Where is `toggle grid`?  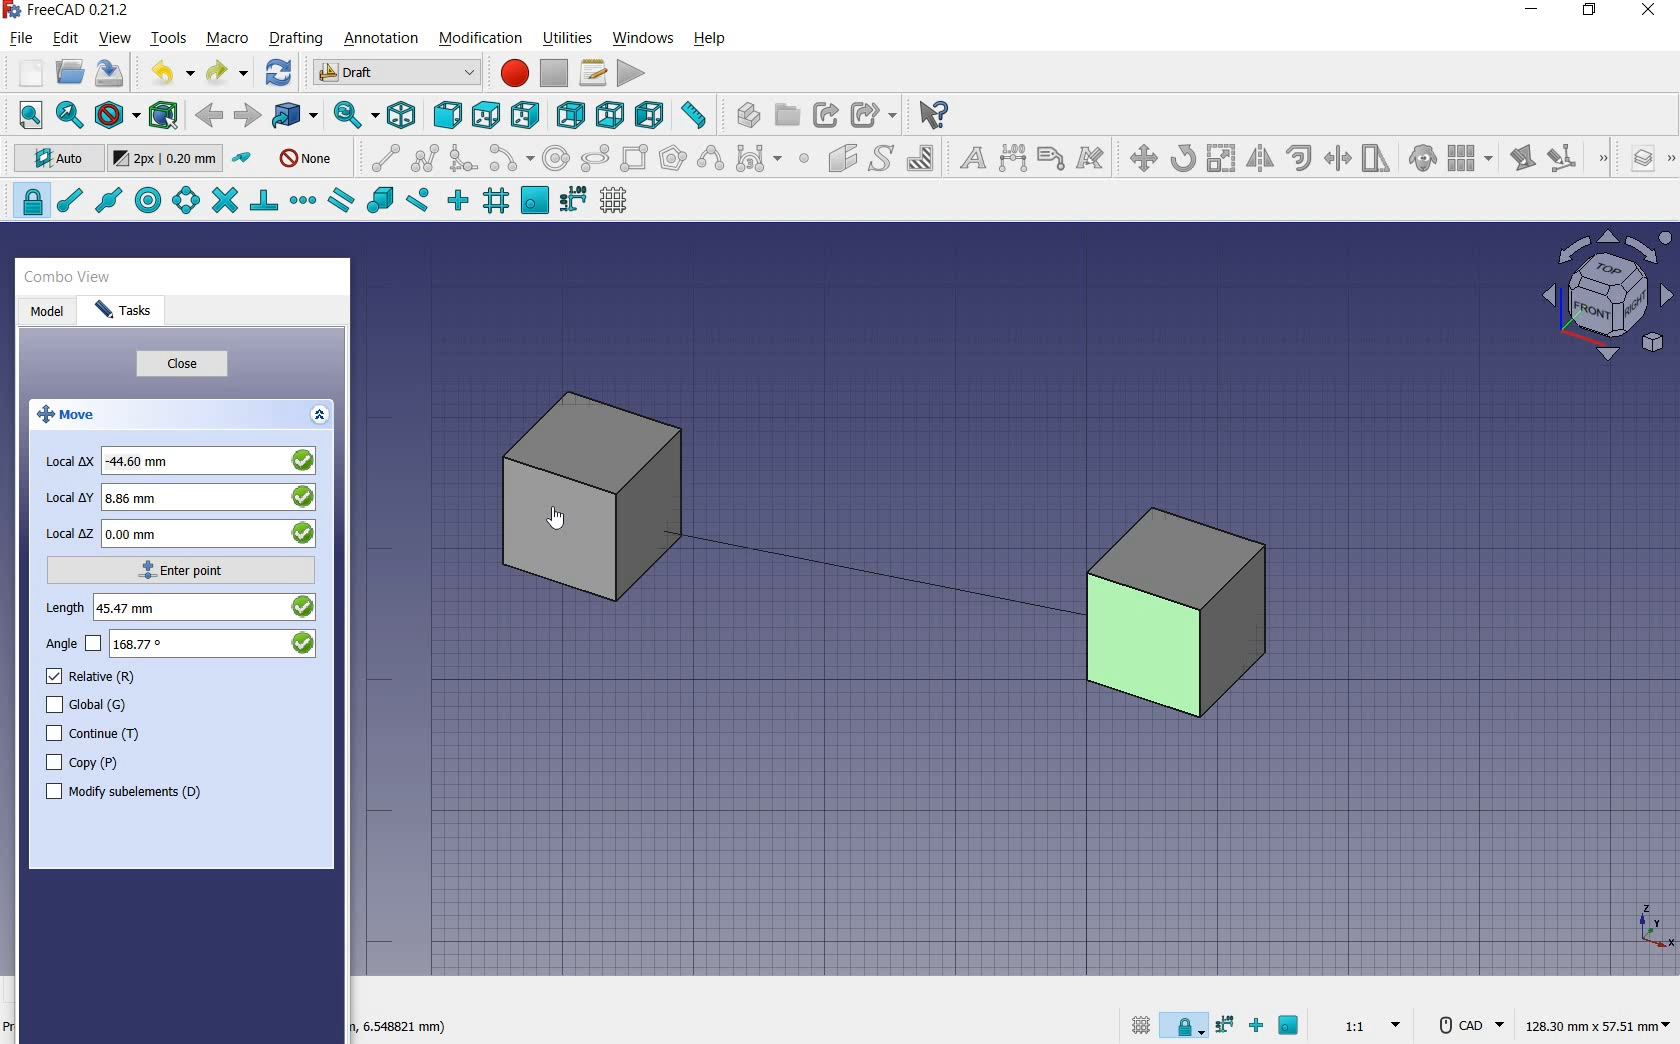
toggle grid is located at coordinates (612, 203).